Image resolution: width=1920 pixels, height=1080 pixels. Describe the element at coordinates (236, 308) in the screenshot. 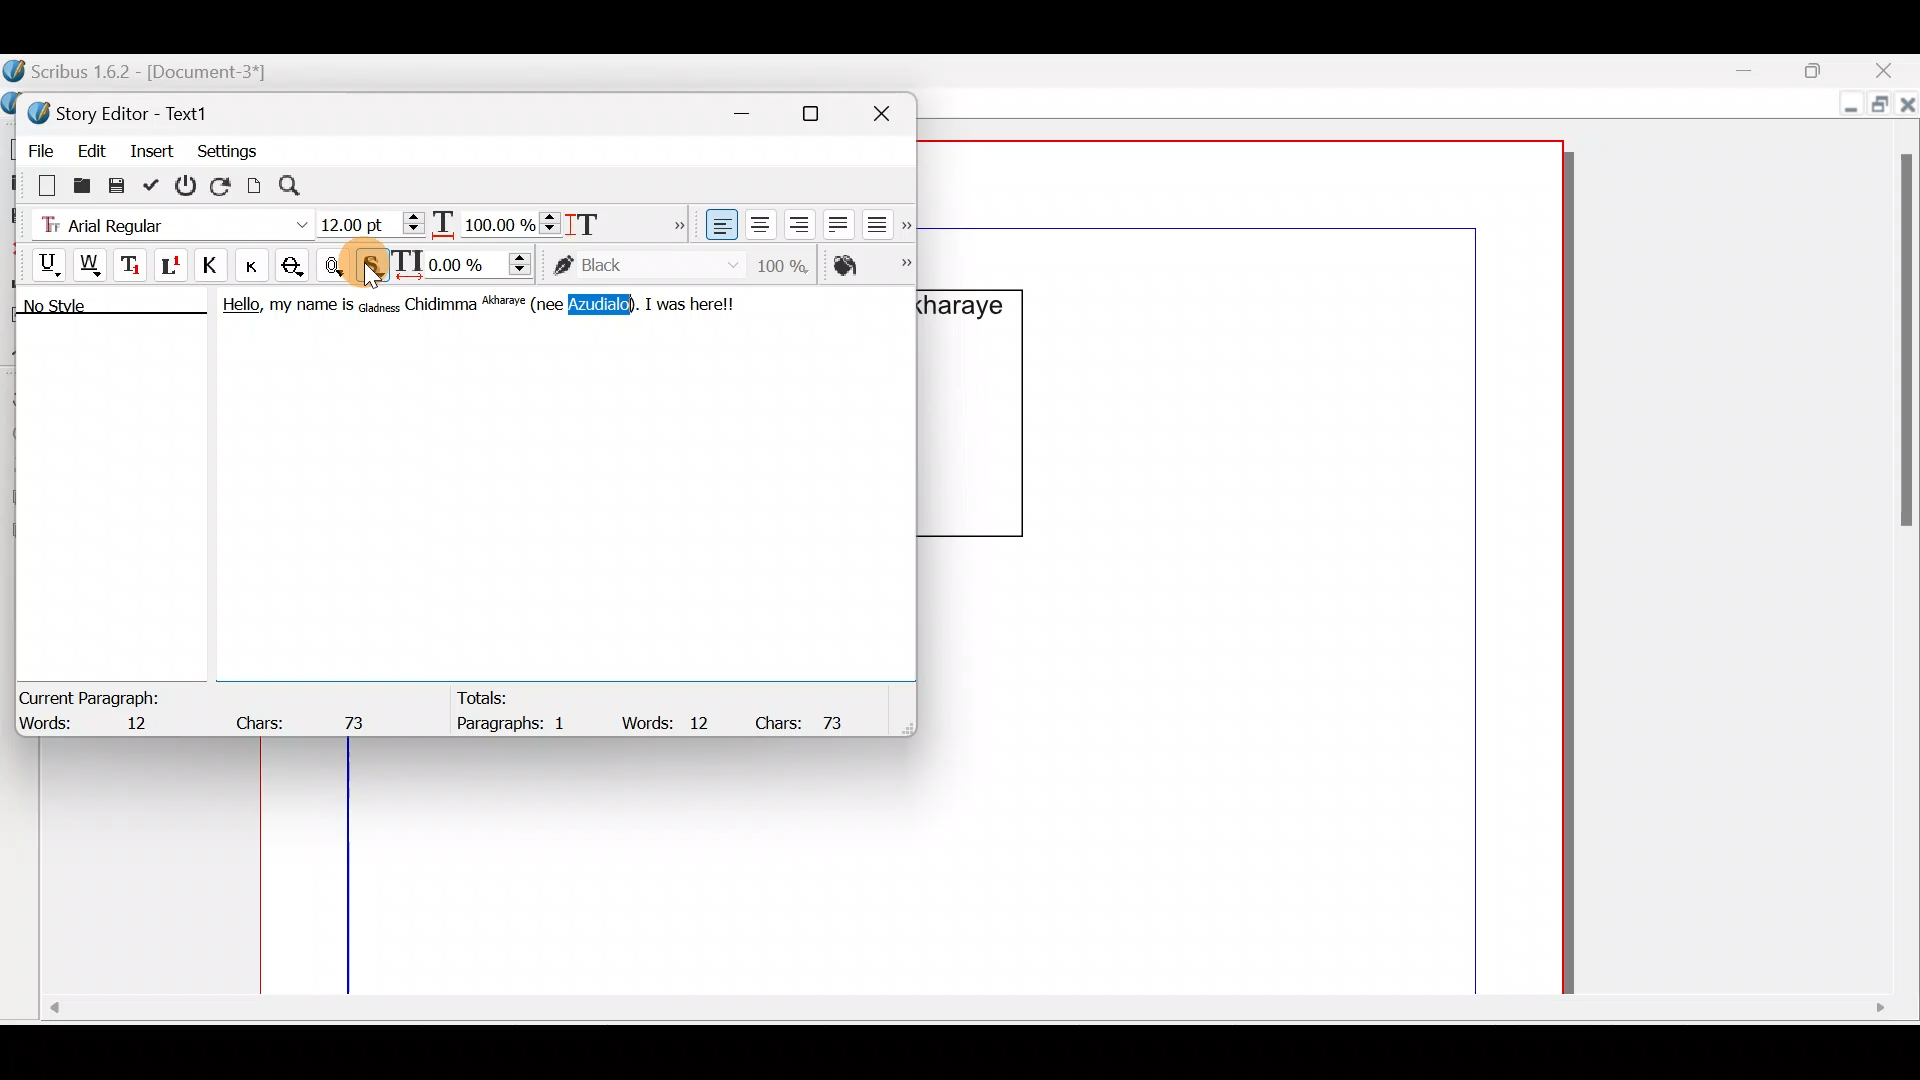

I see `Hello,` at that location.